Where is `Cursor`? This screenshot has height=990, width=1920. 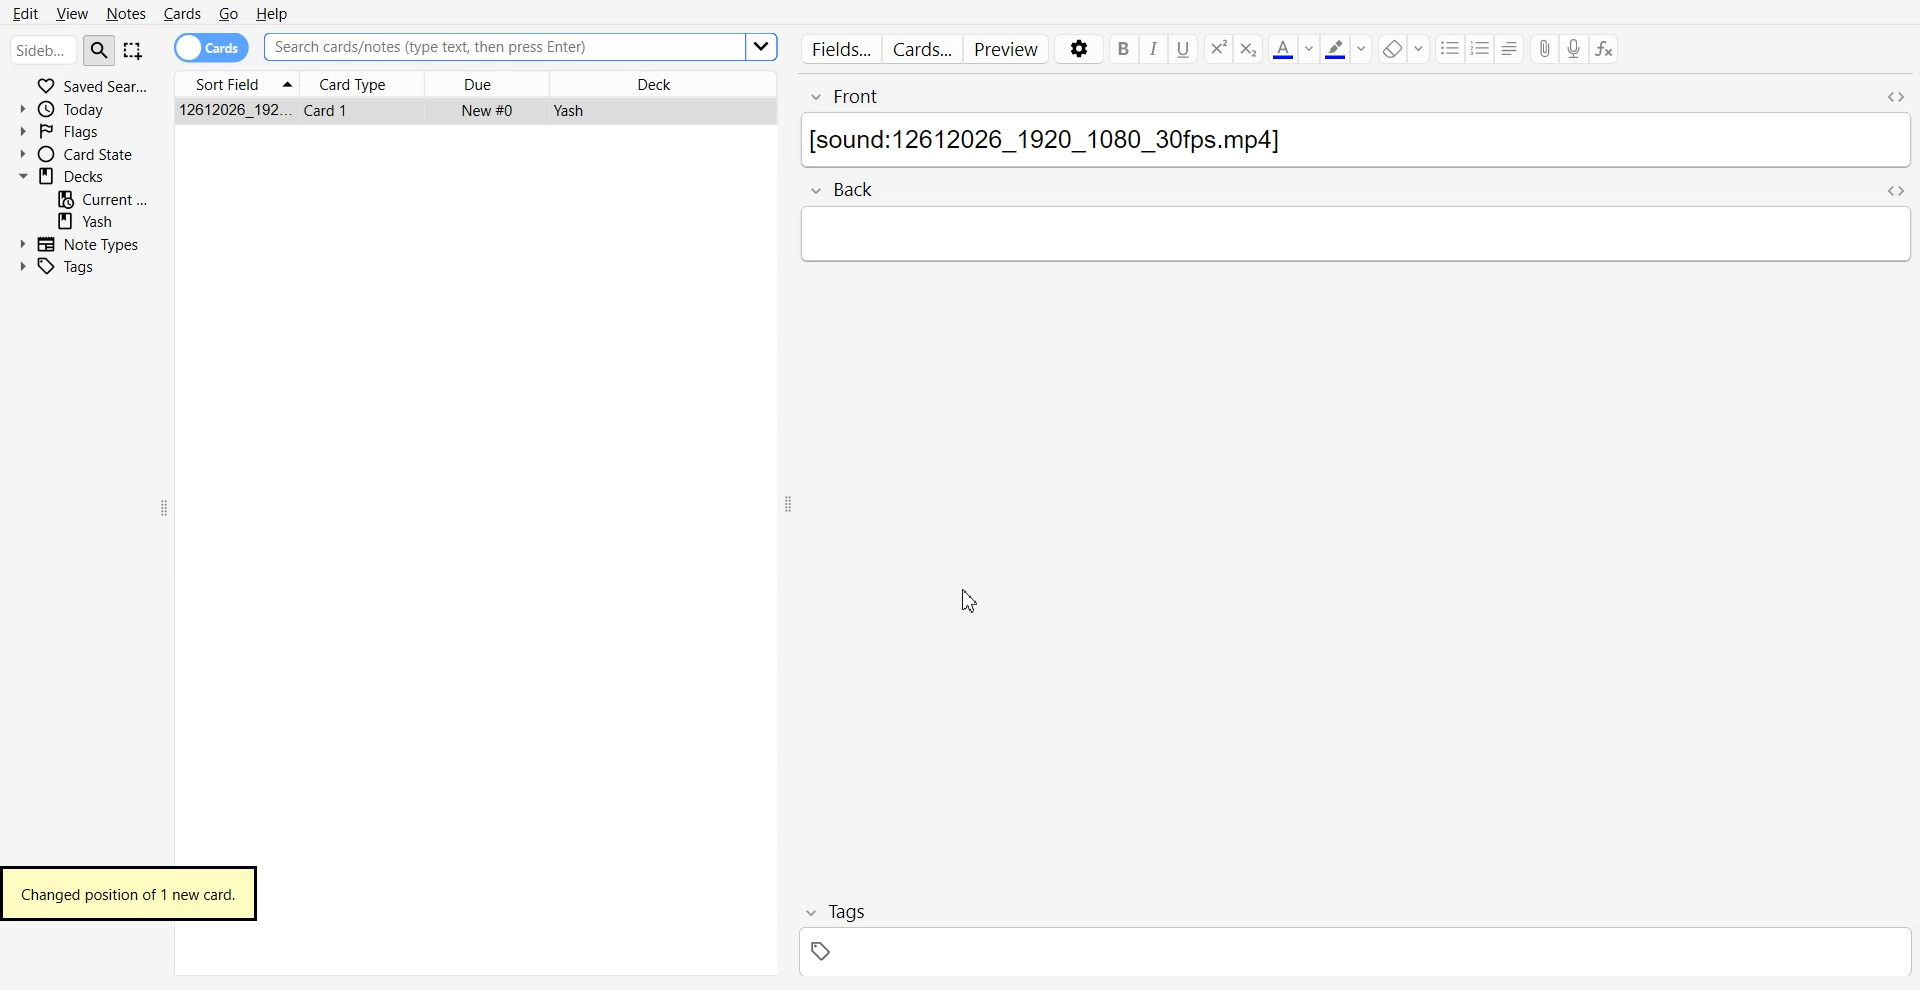 Cursor is located at coordinates (968, 599).